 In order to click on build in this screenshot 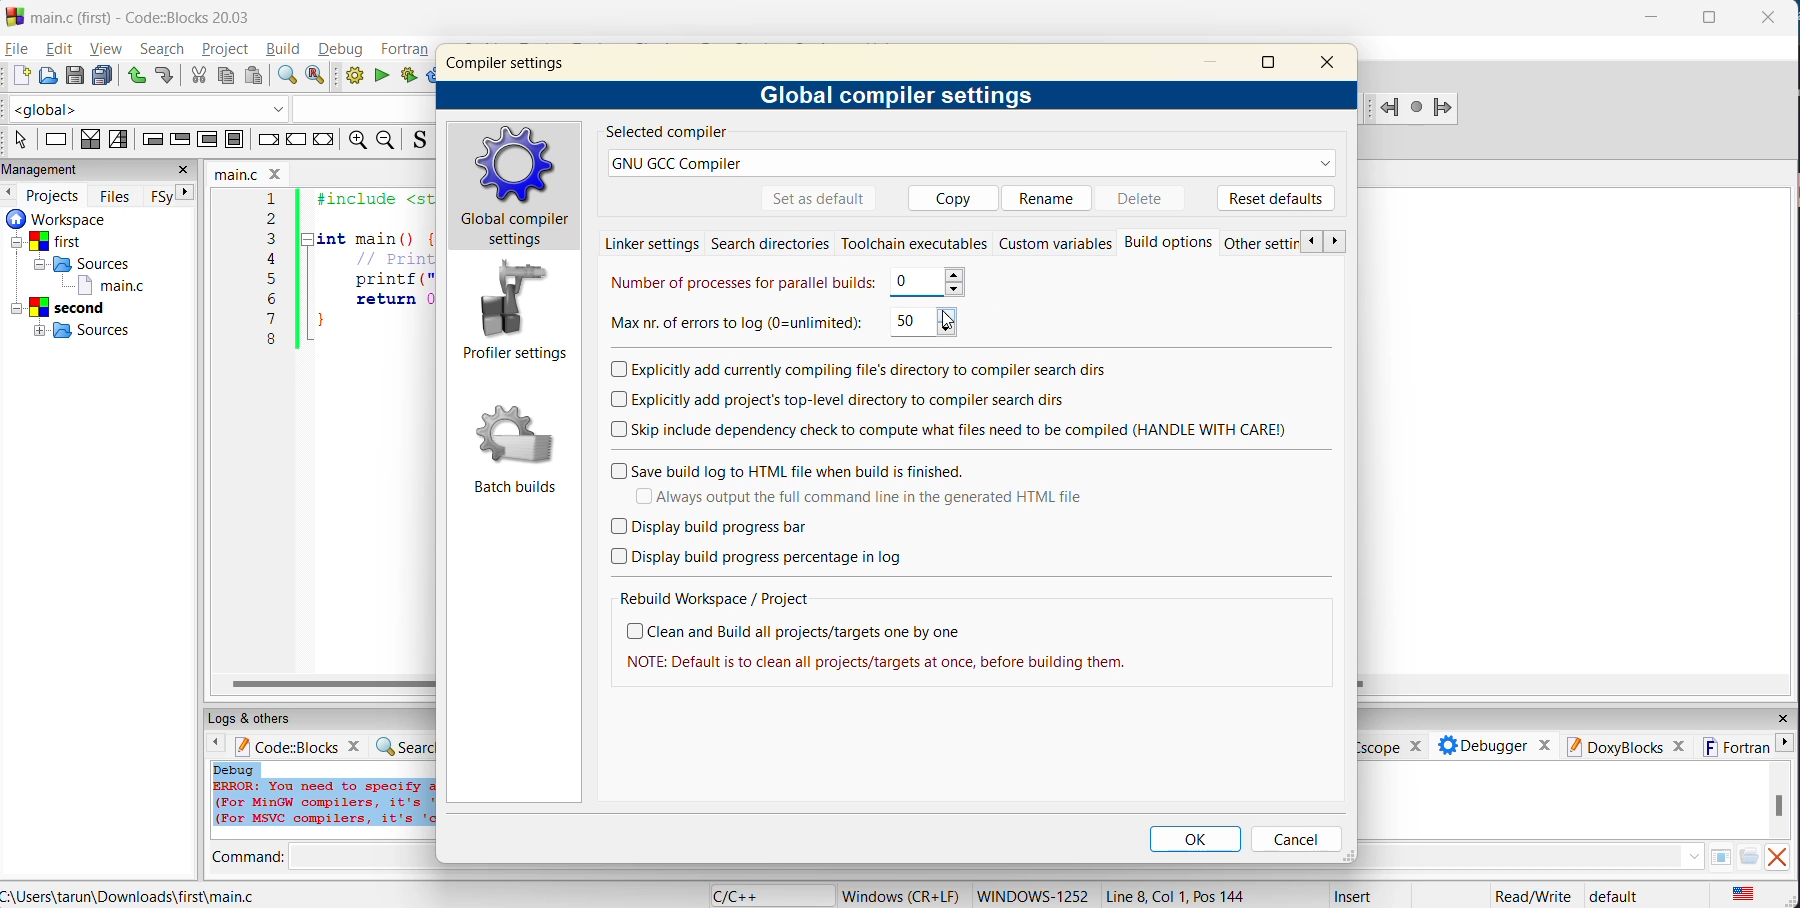, I will do `click(353, 76)`.